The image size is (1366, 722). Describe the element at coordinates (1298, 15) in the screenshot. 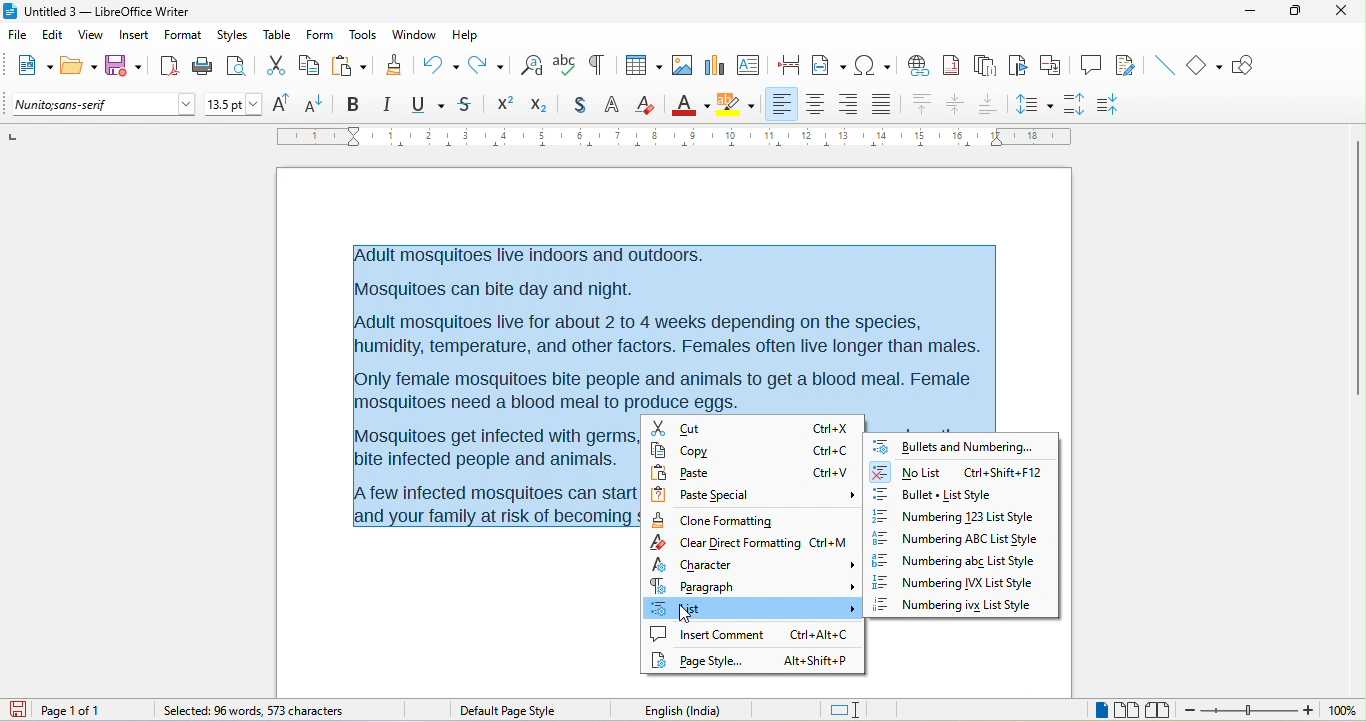

I see `maximize` at that location.